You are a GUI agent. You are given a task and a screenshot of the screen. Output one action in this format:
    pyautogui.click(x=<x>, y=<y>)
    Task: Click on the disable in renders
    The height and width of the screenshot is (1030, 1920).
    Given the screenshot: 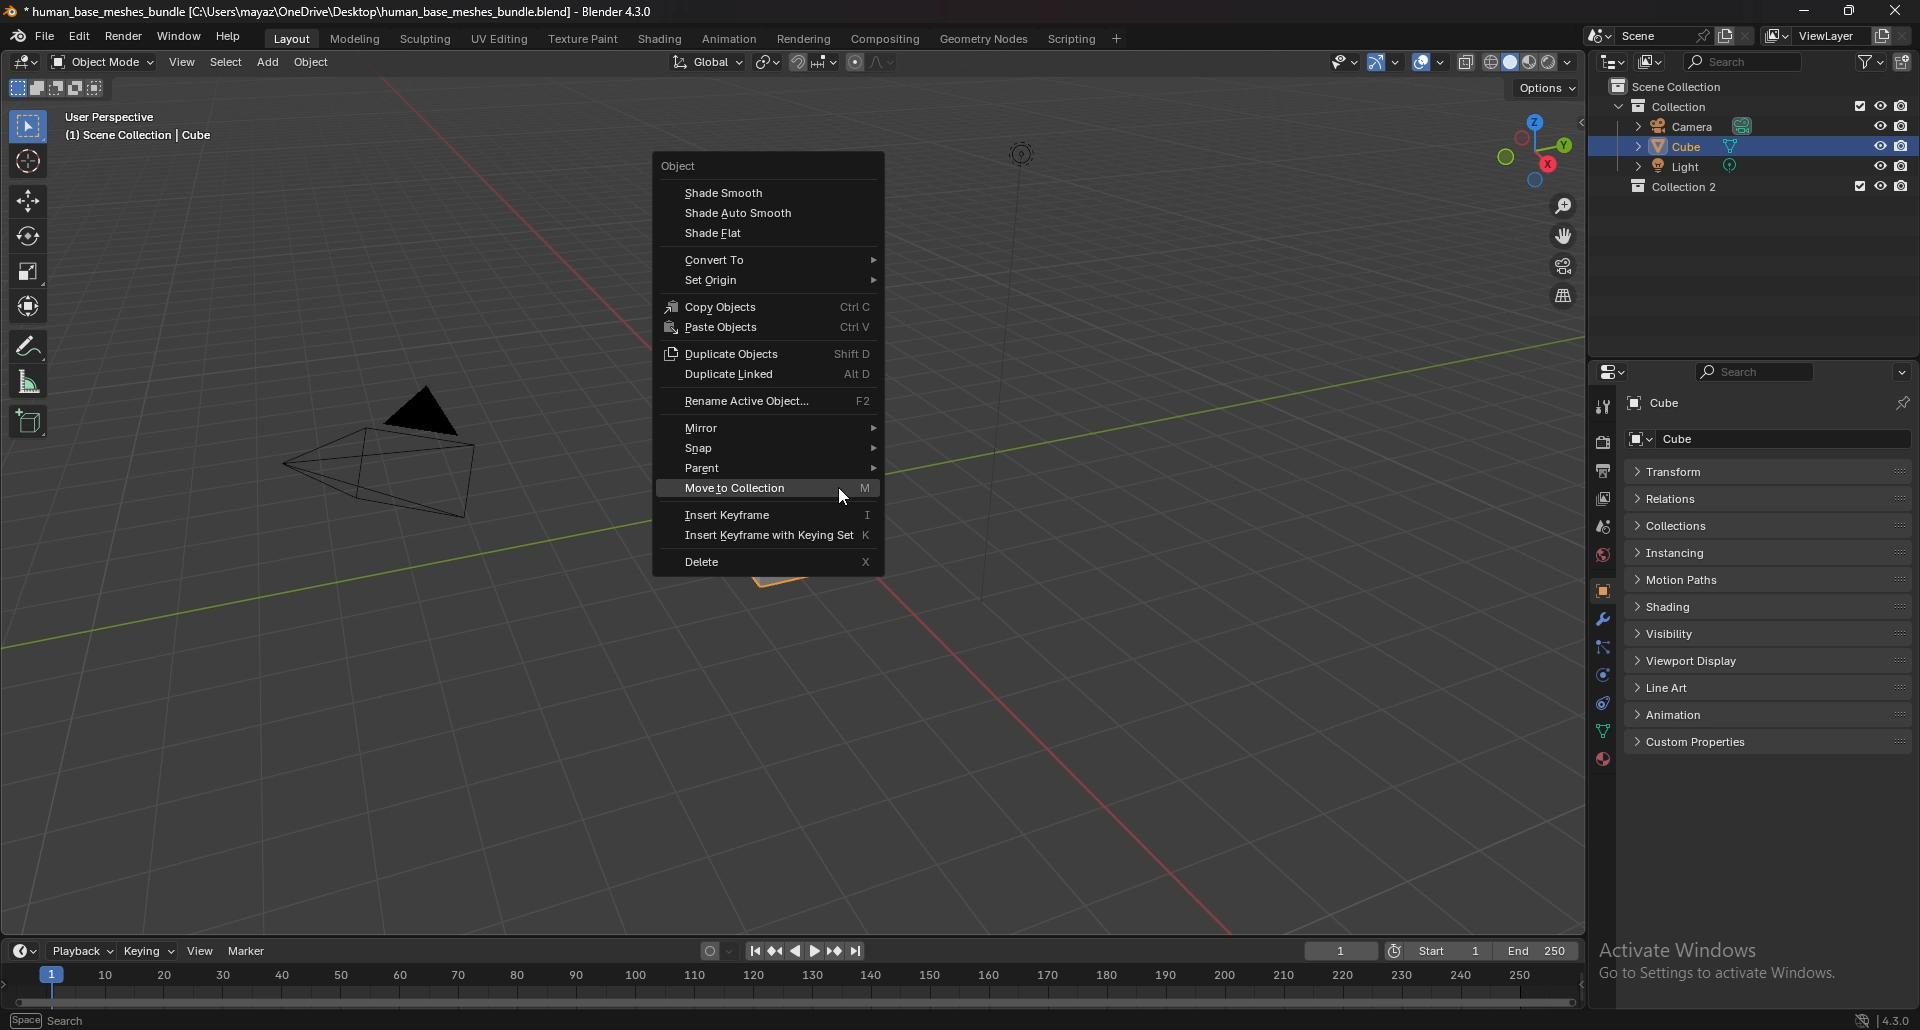 What is the action you would take?
    pyautogui.click(x=1903, y=126)
    